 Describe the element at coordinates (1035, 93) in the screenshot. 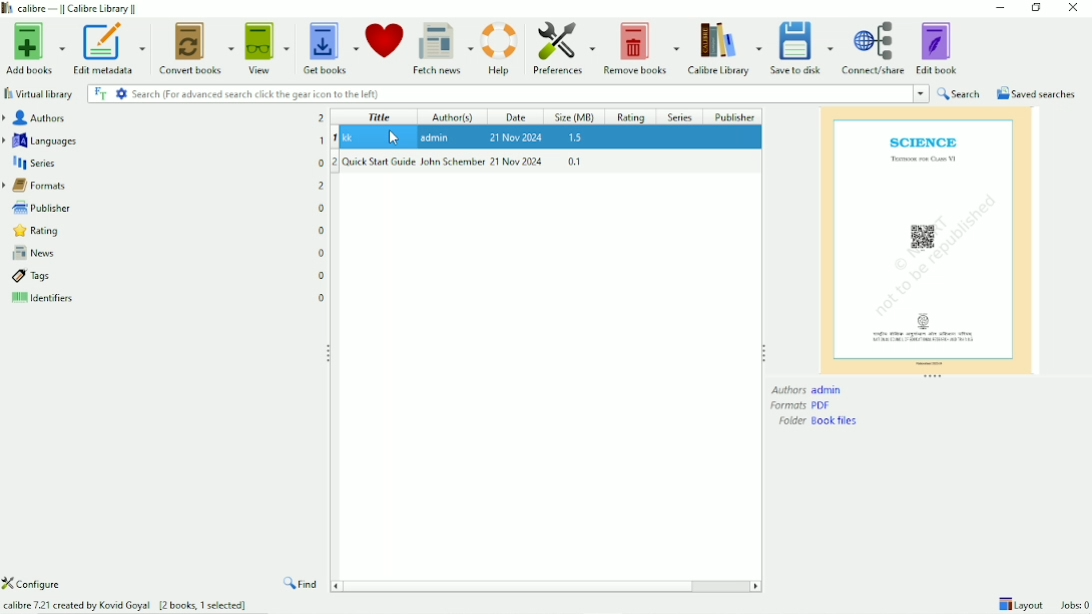

I see `Saved searches` at that location.